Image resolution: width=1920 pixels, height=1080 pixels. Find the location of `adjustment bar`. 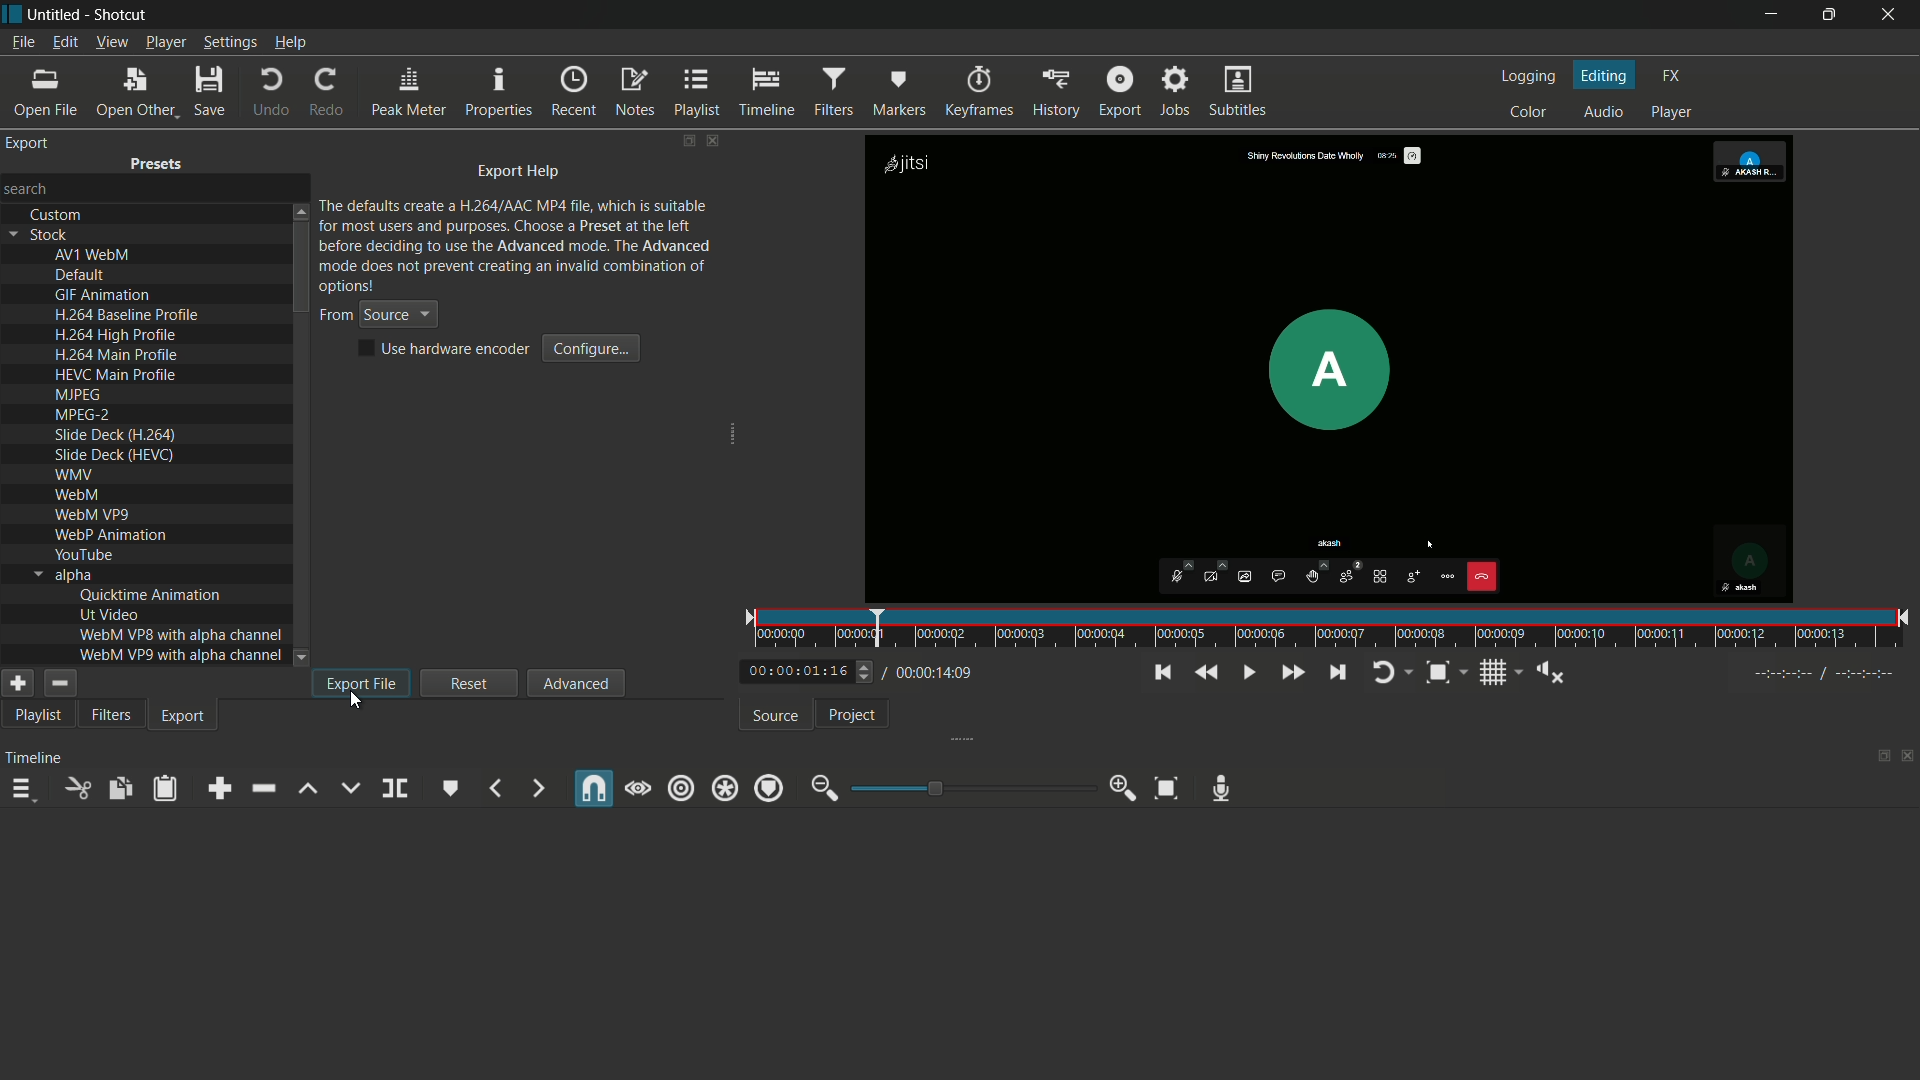

adjustment bar is located at coordinates (974, 787).